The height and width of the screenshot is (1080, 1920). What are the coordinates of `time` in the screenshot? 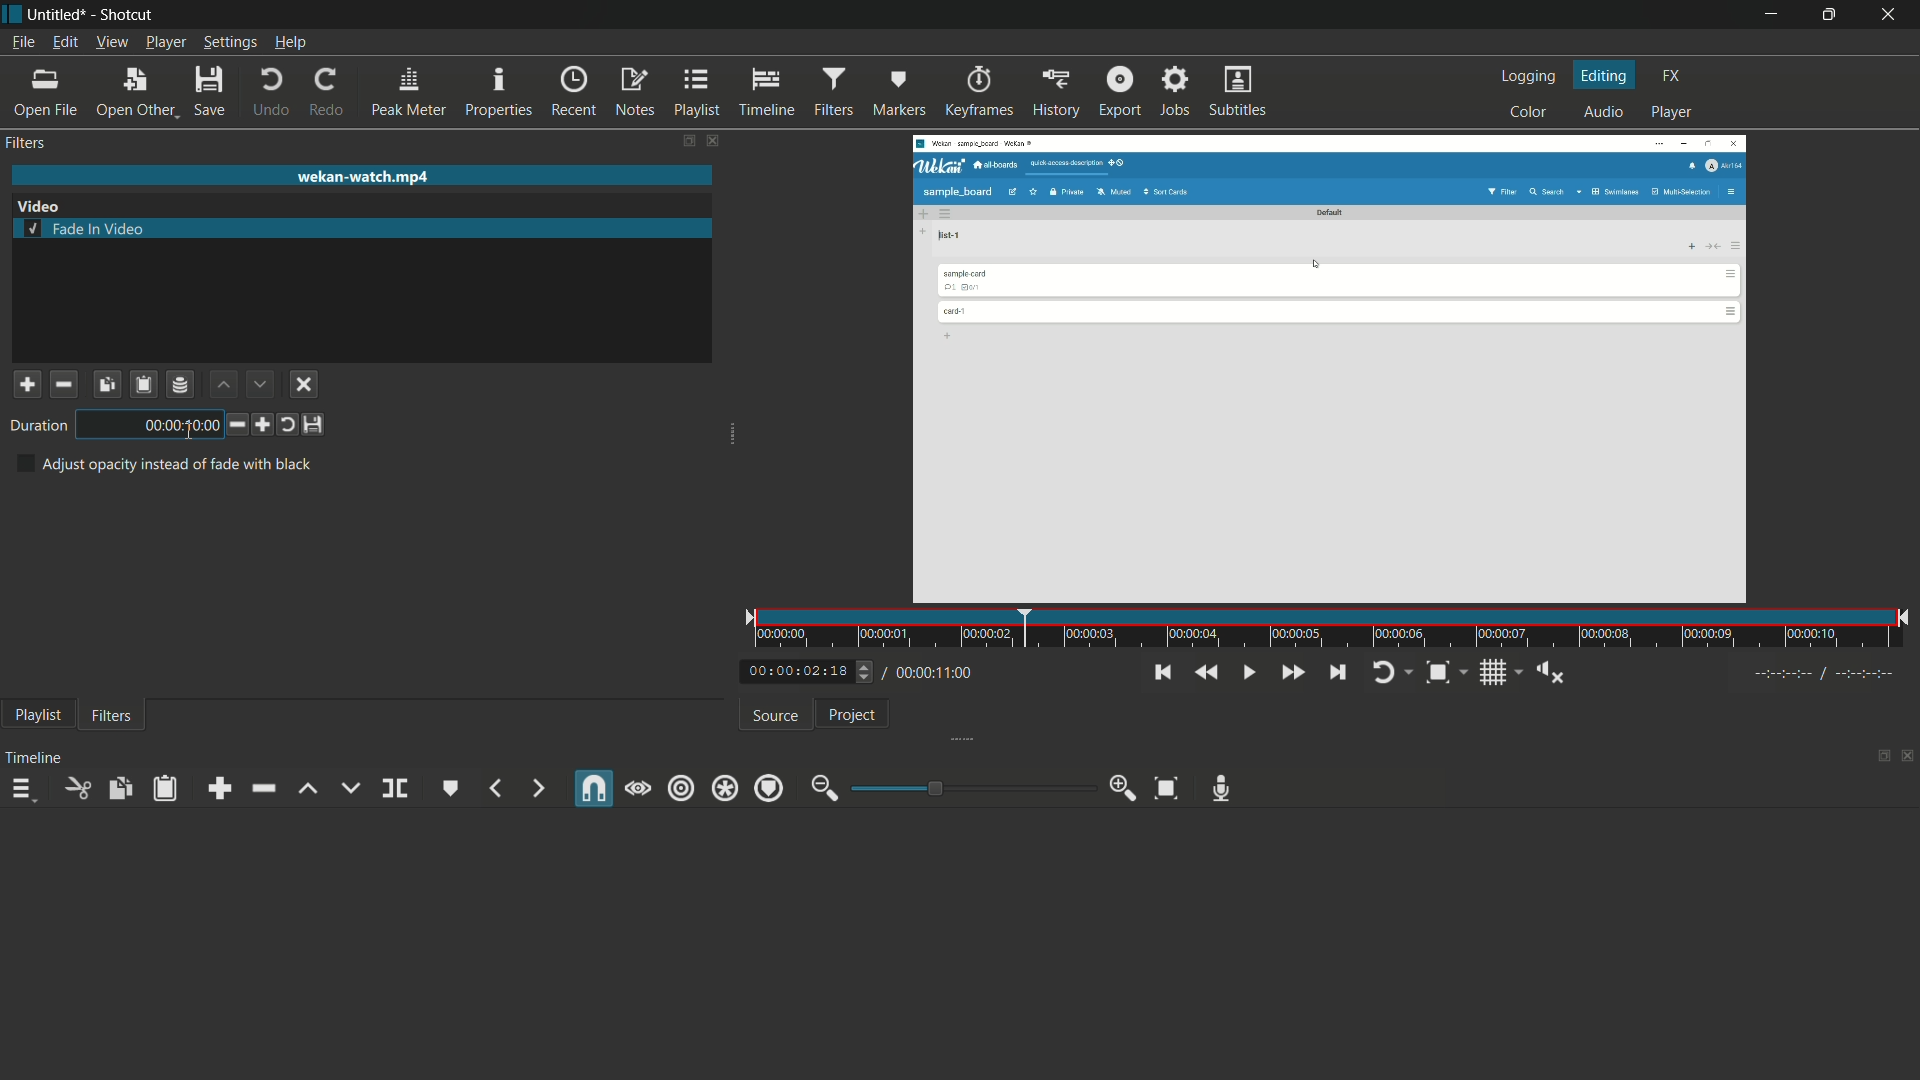 It's located at (1332, 629).